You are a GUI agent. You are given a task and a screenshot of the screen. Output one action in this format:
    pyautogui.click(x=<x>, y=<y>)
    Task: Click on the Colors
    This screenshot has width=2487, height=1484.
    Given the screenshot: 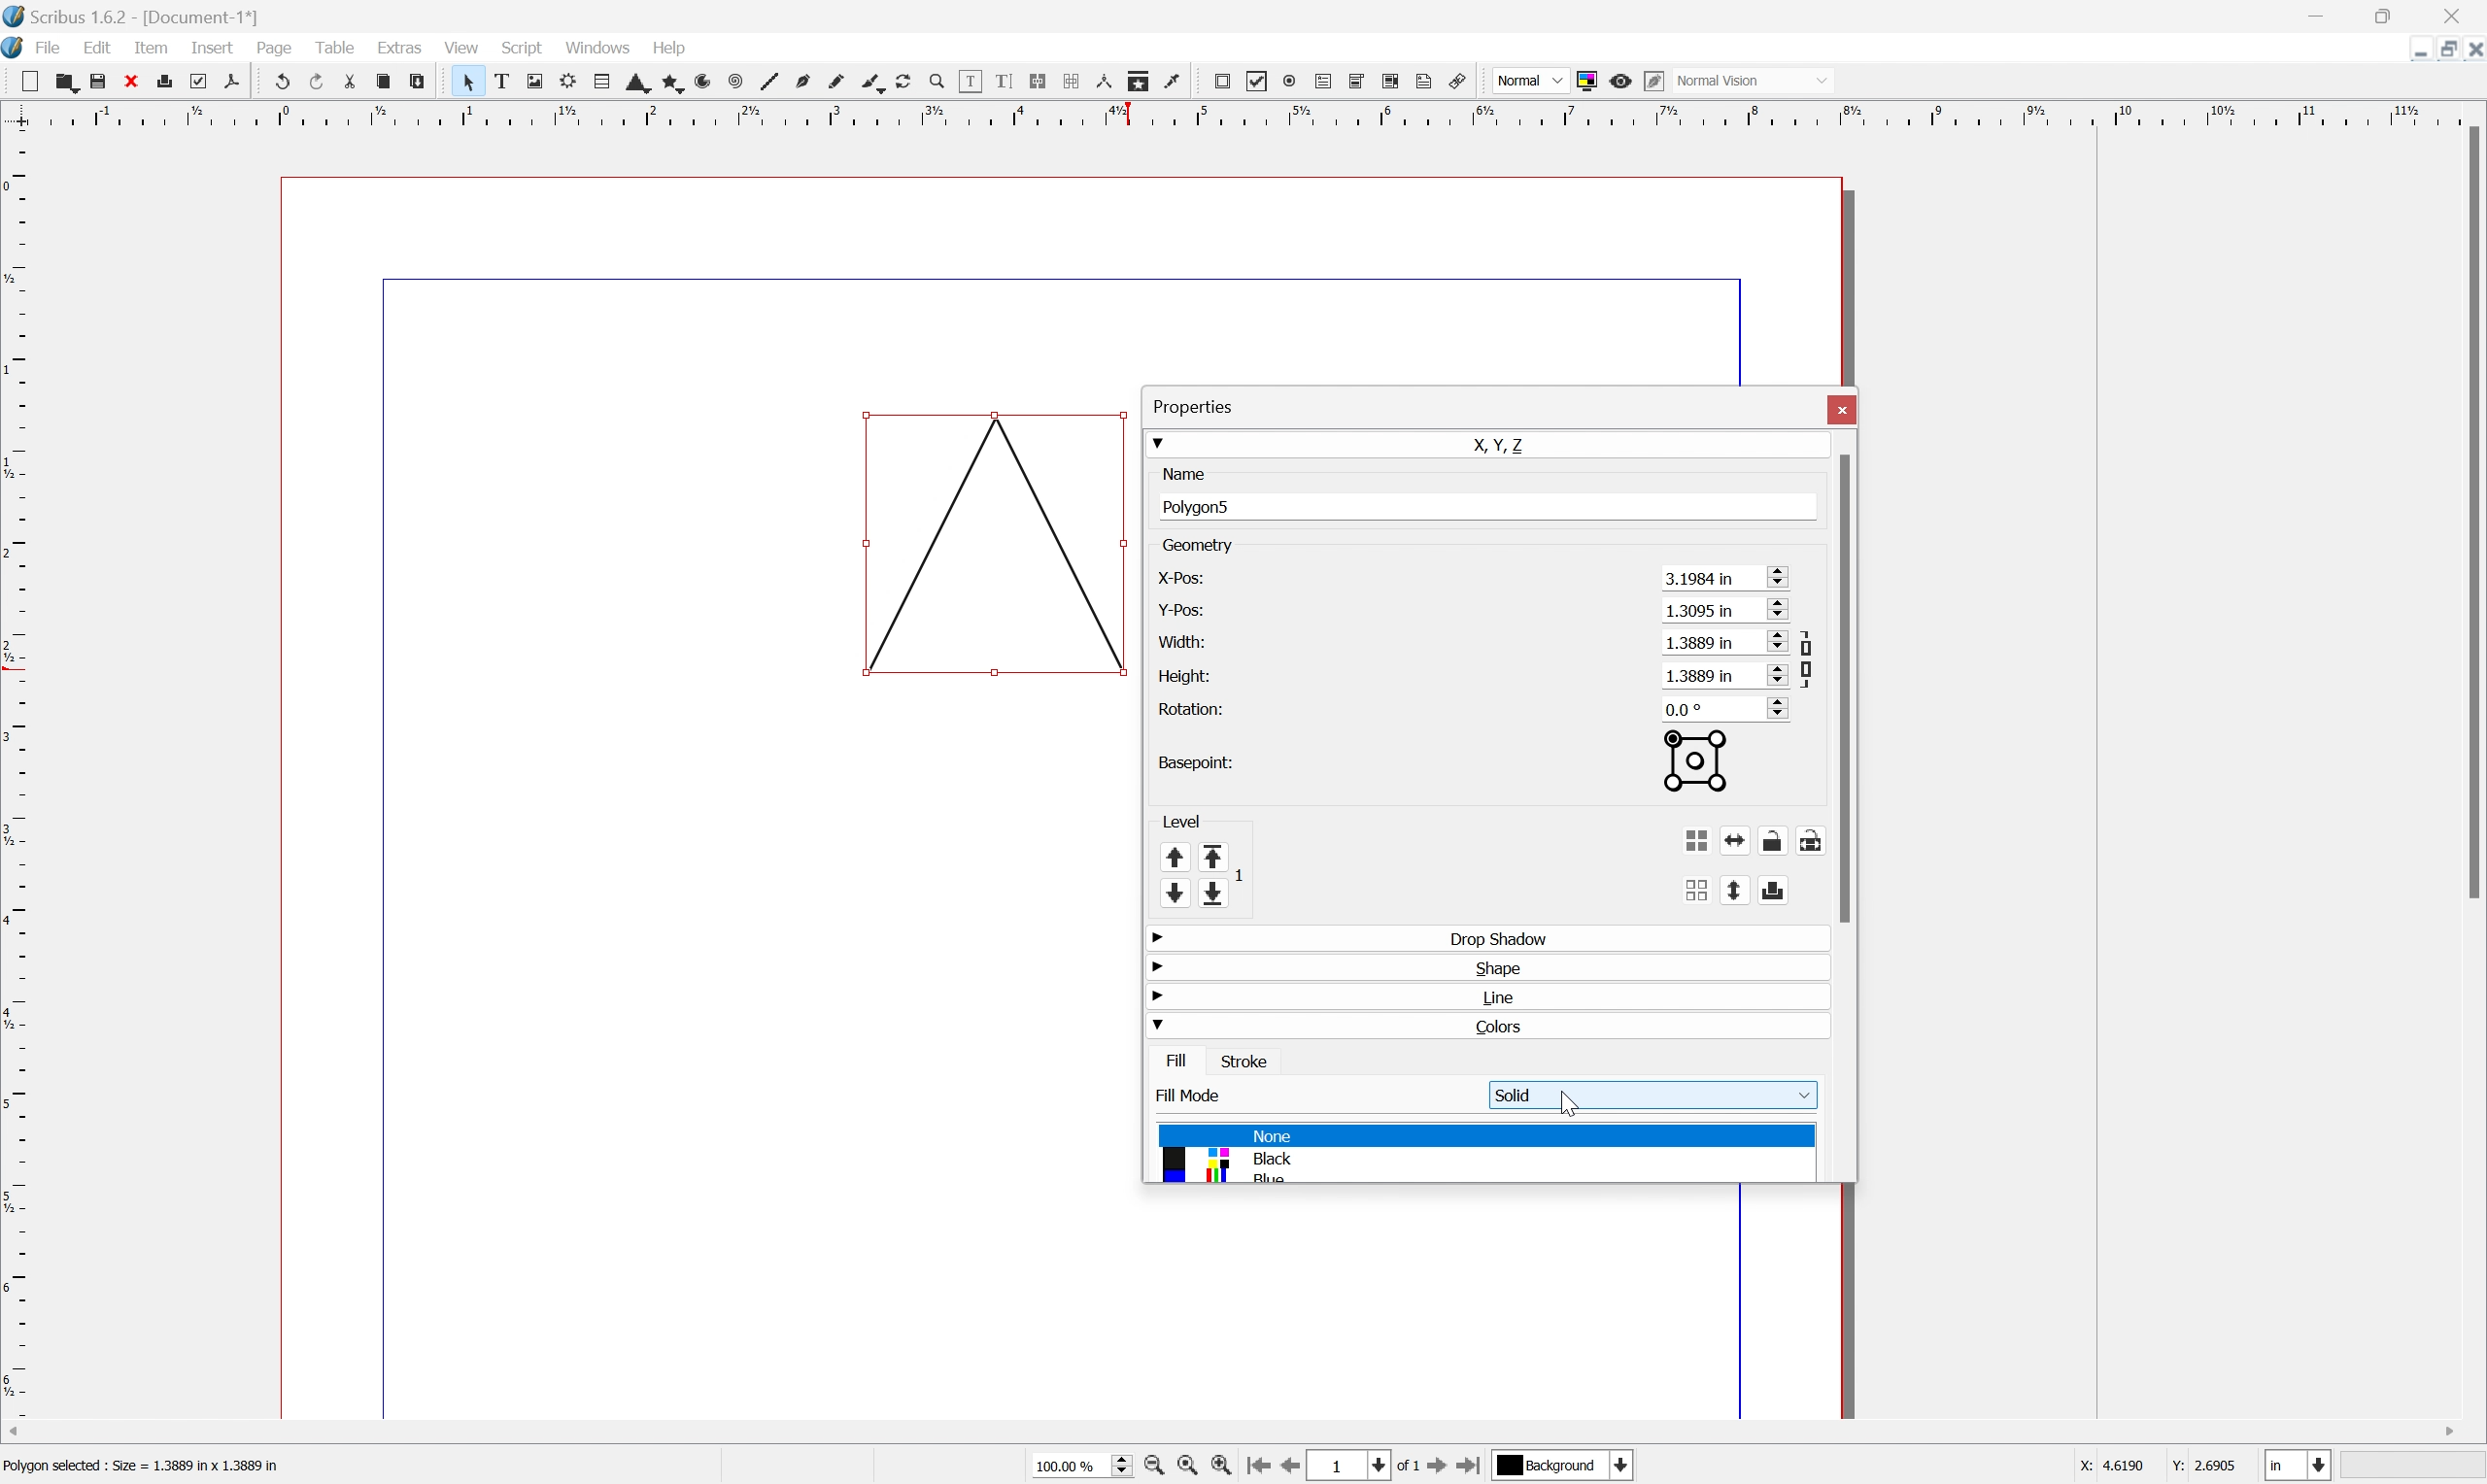 What is the action you would take?
    pyautogui.click(x=1245, y=1154)
    